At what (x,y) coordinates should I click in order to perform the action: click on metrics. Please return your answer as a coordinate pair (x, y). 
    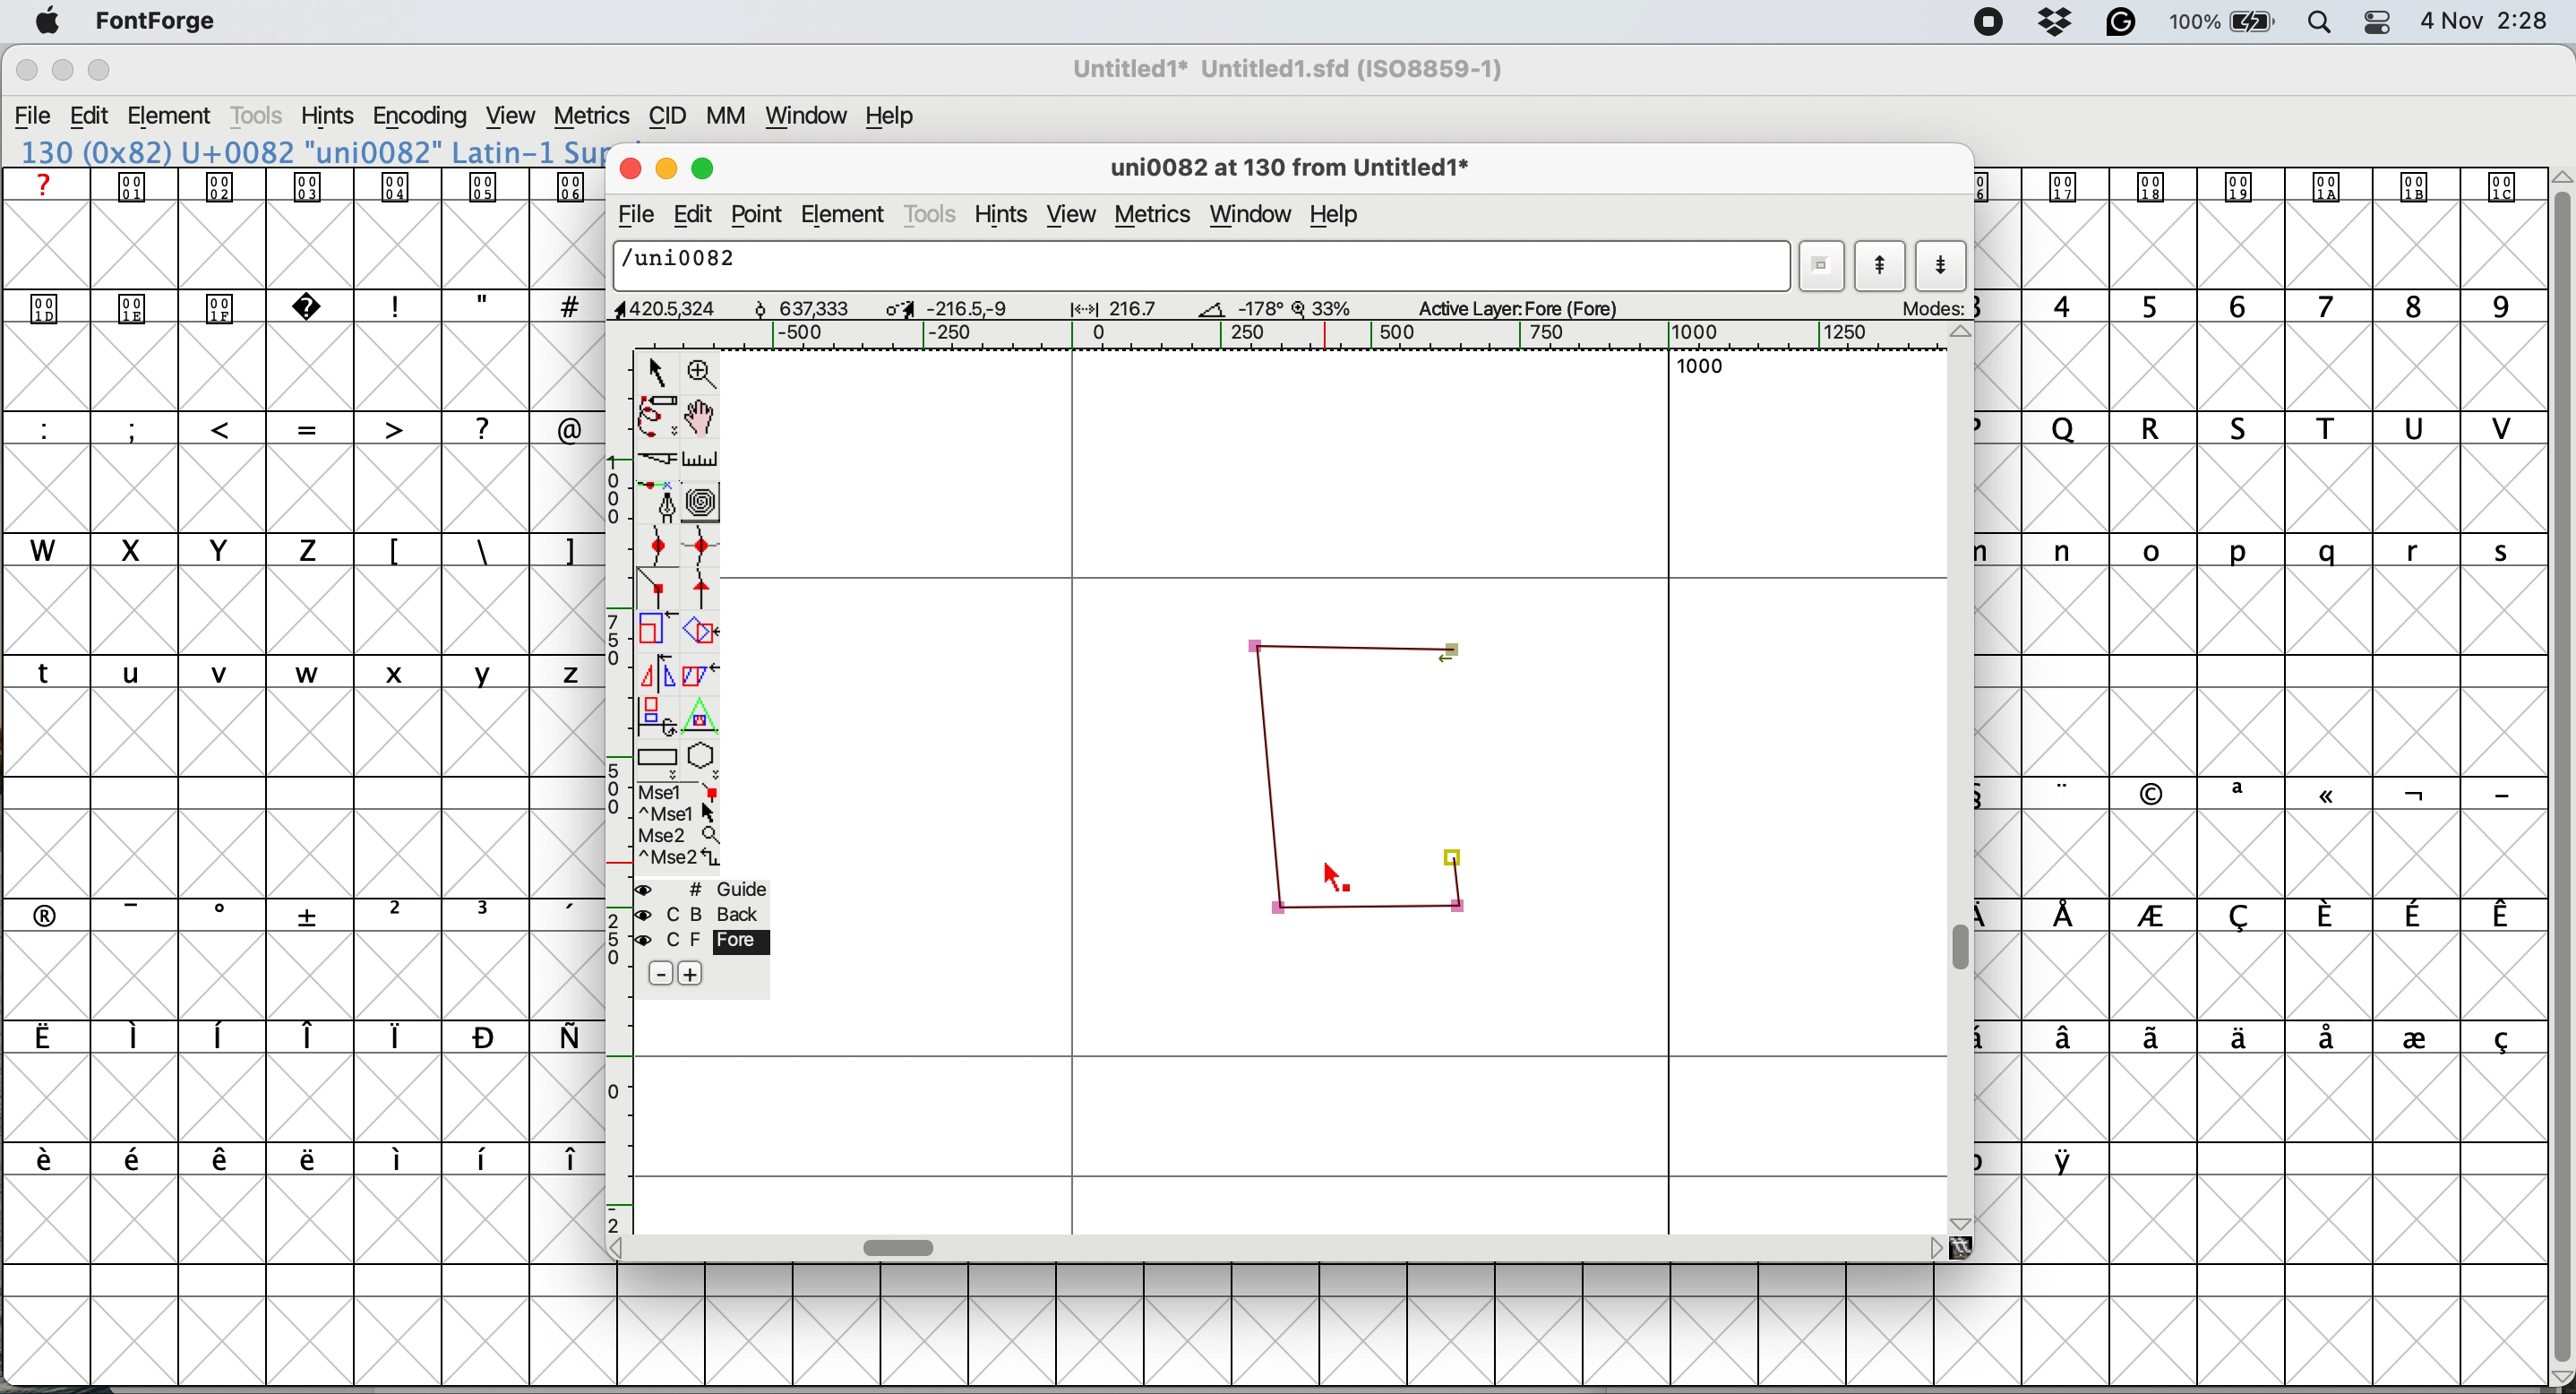
    Looking at the image, I should click on (1156, 218).